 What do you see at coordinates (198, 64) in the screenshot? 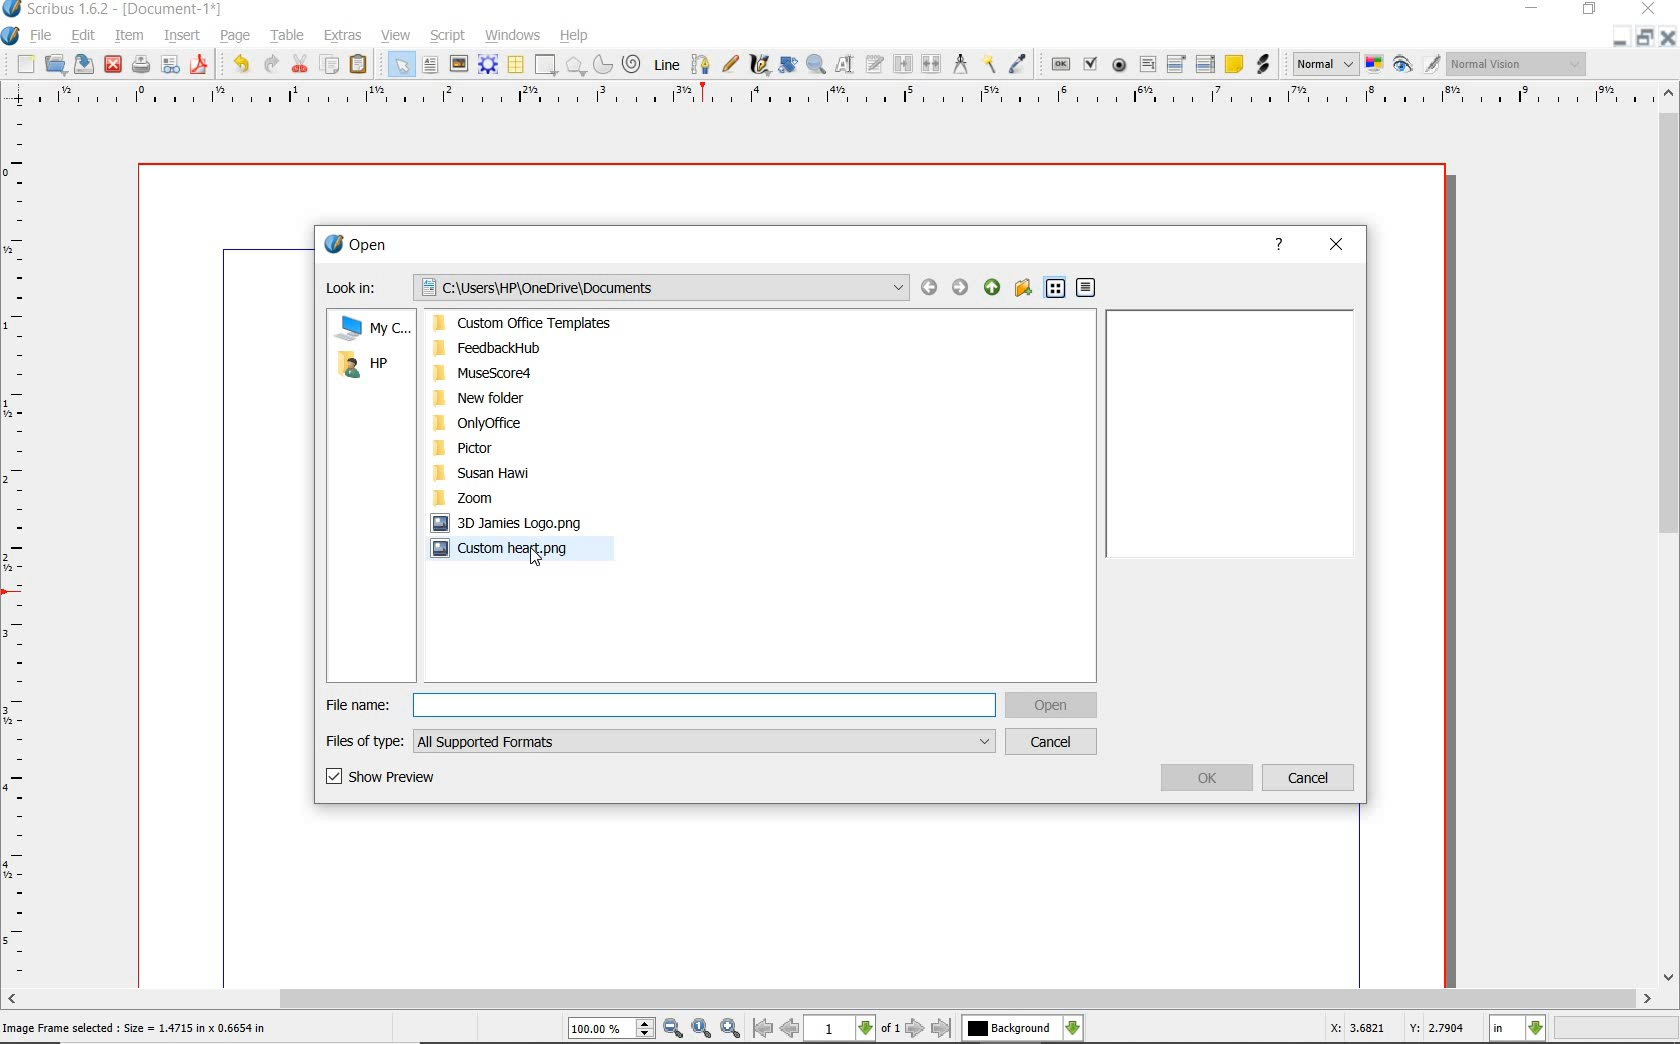
I see `save as pdf` at bounding box center [198, 64].